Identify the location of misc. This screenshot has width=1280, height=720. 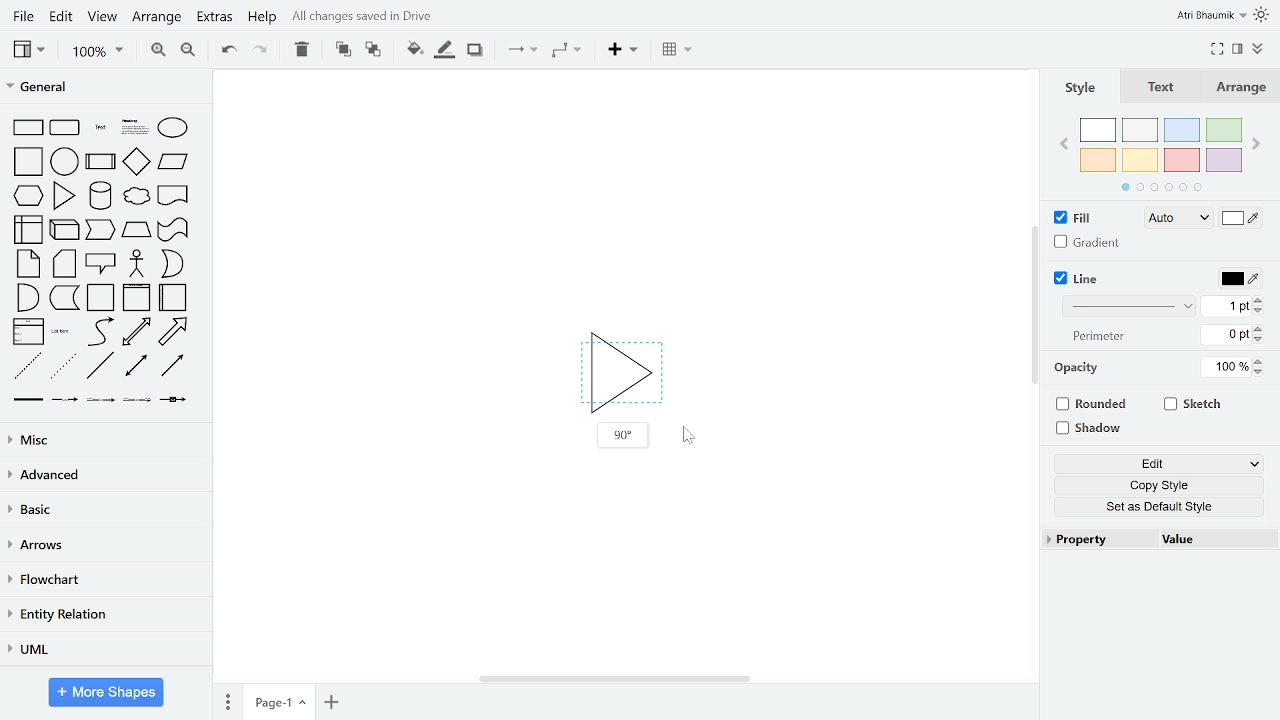
(102, 442).